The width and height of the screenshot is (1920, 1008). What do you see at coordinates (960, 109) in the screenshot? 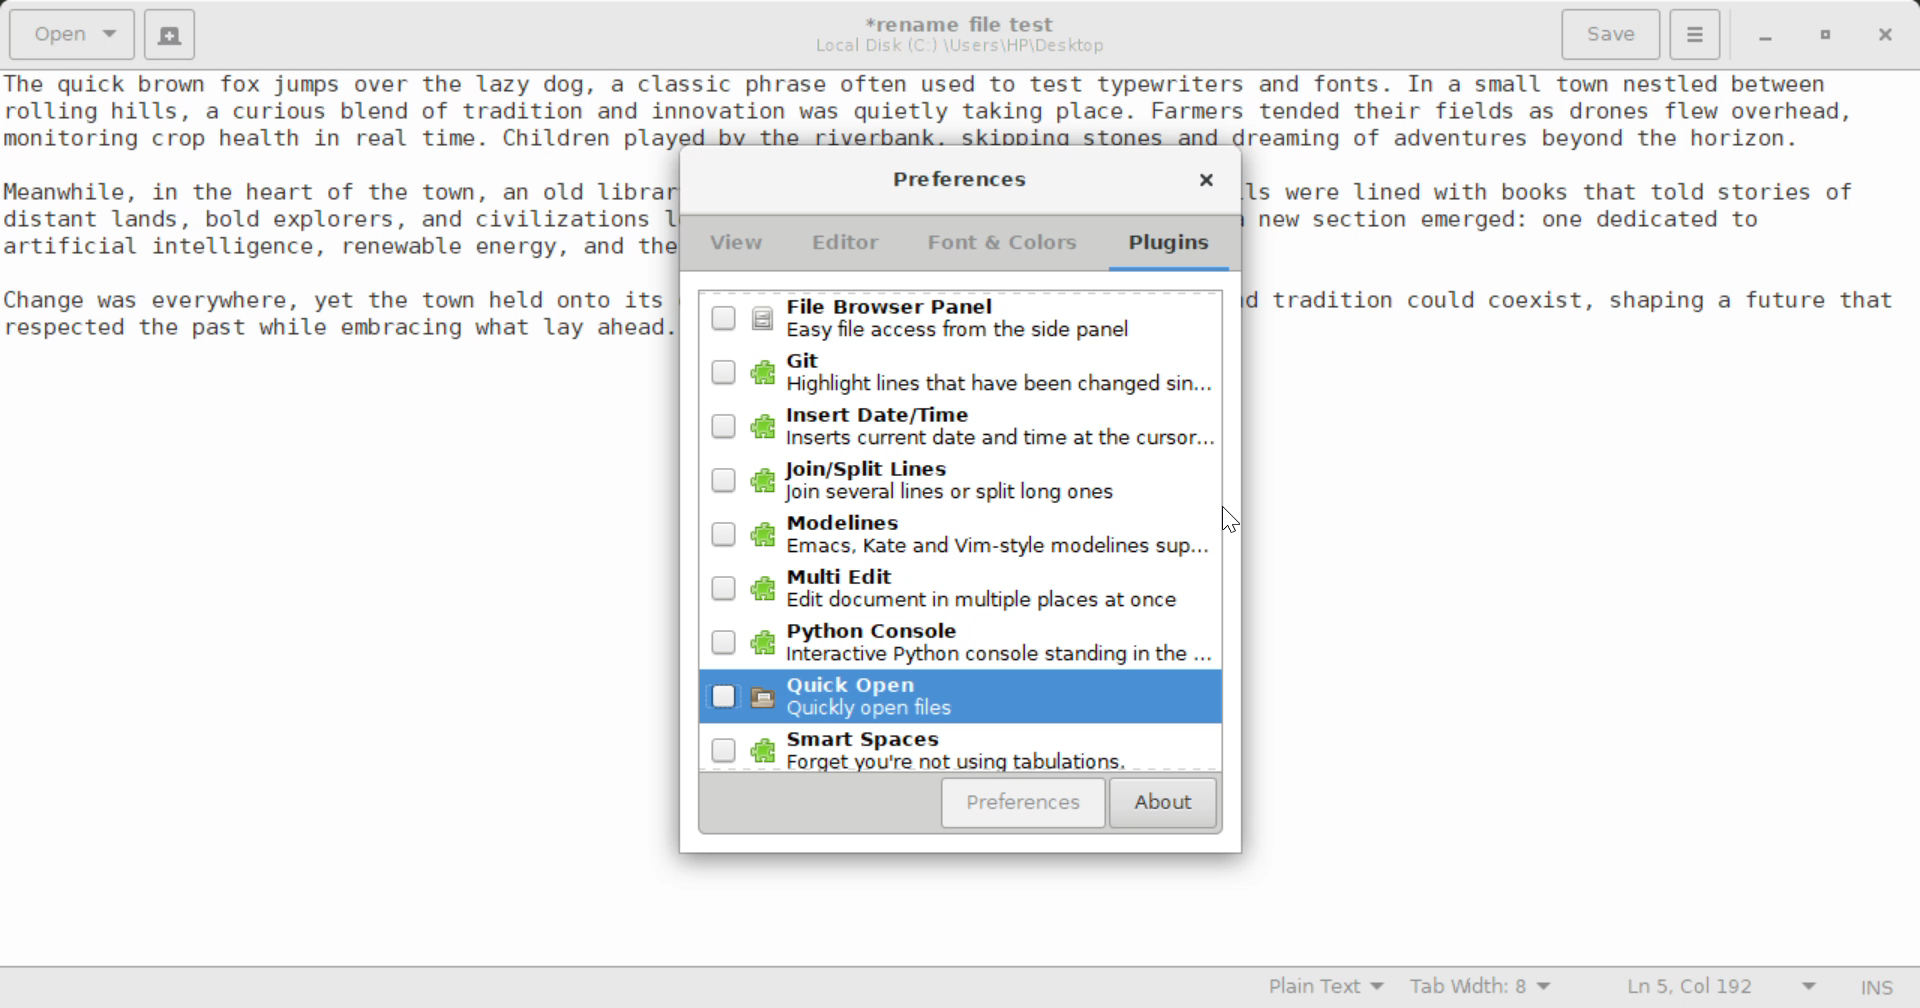
I see `Sample text about a charming town` at bounding box center [960, 109].